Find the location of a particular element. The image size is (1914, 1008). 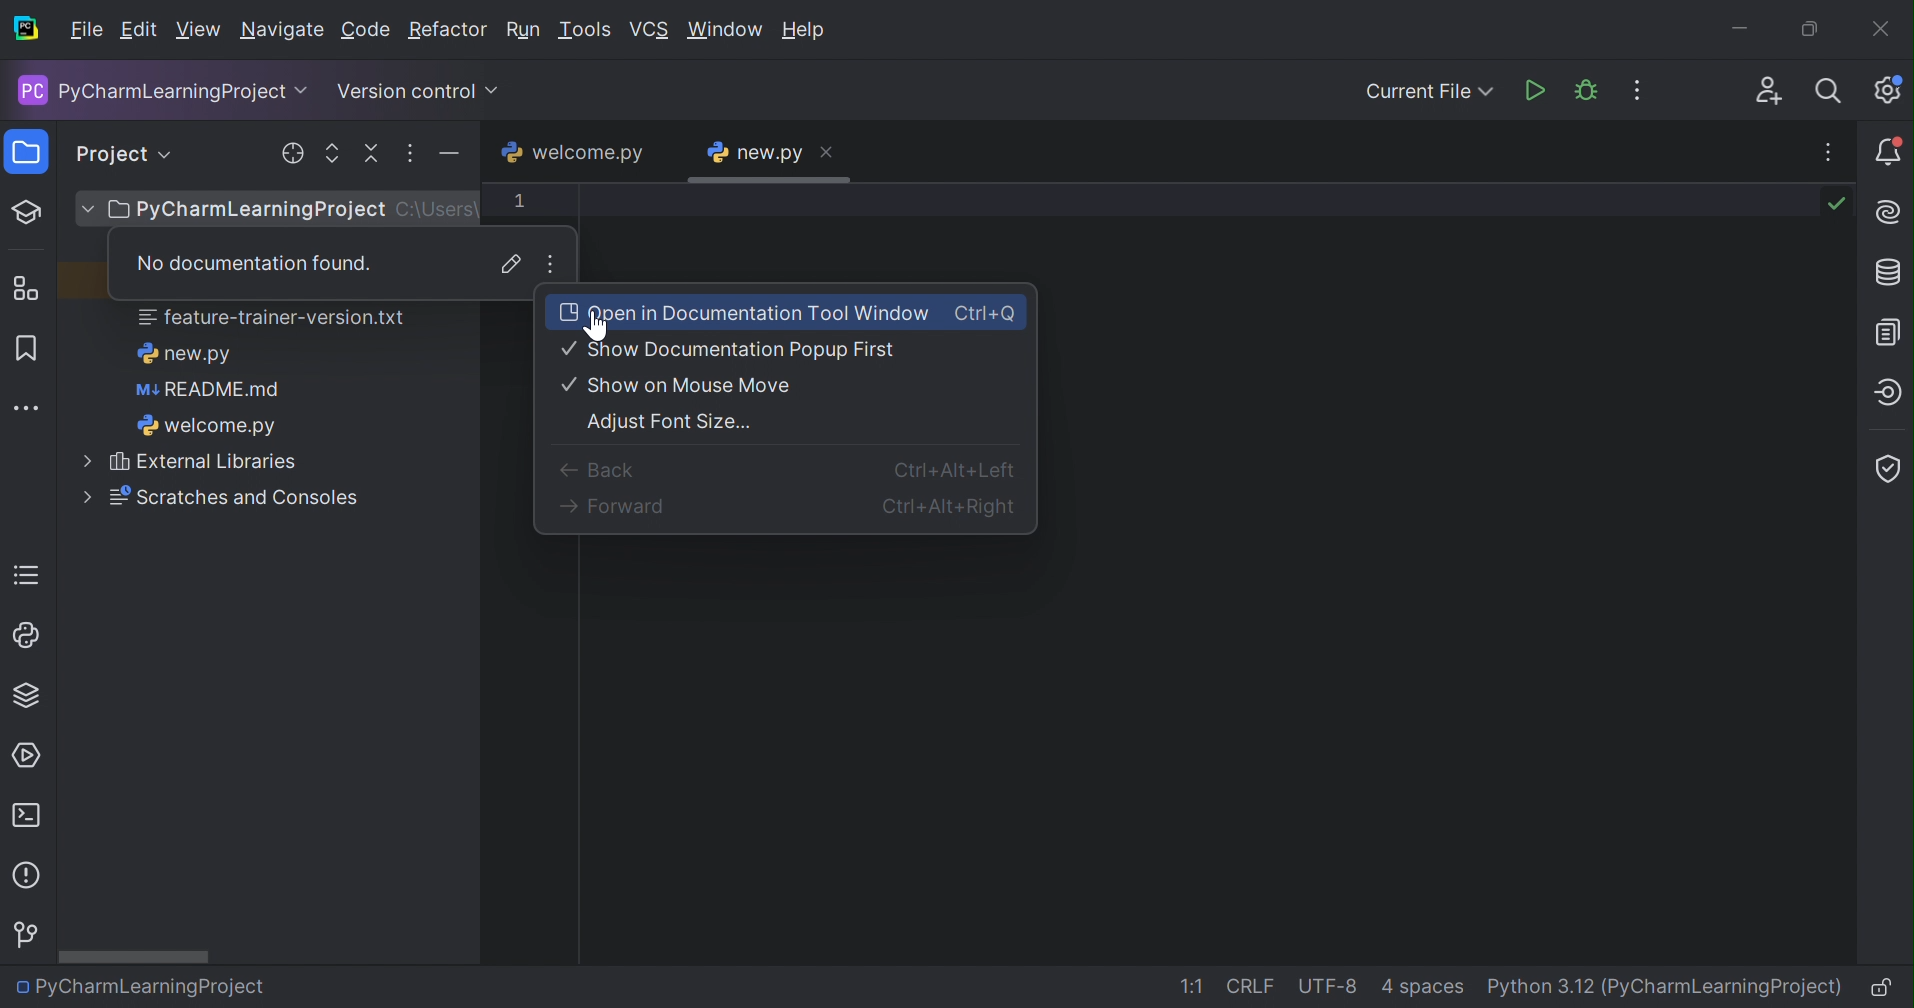

1:1 is located at coordinates (1192, 986).